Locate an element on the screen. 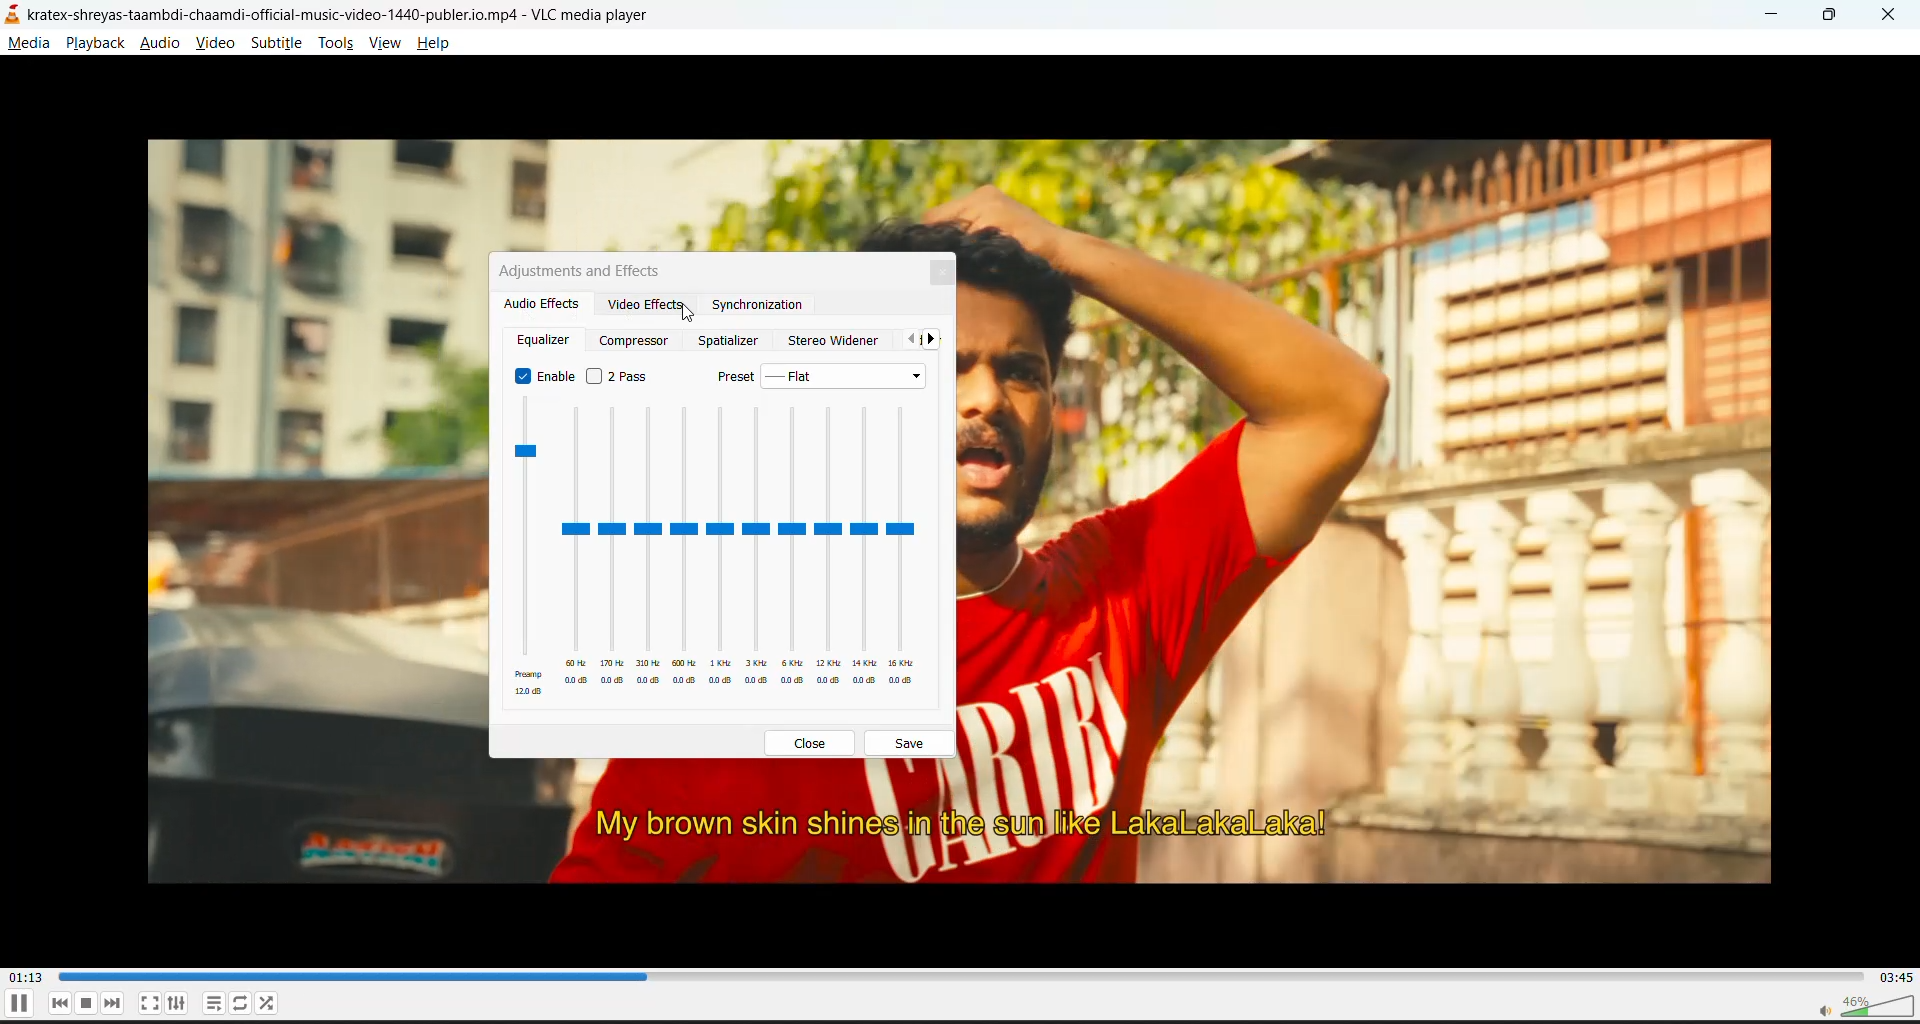 The width and height of the screenshot is (1920, 1024). playlist is located at coordinates (211, 1004).